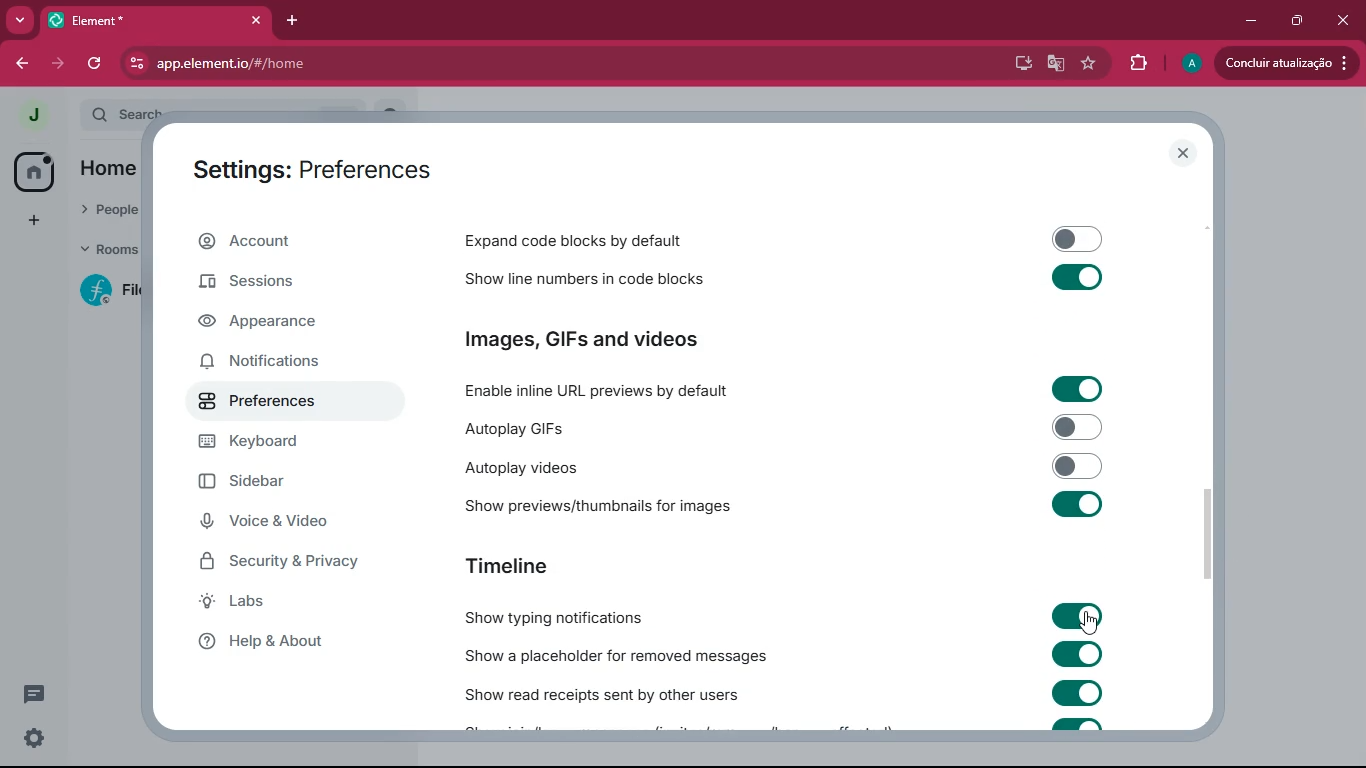  I want to click on google translate, so click(1057, 65).